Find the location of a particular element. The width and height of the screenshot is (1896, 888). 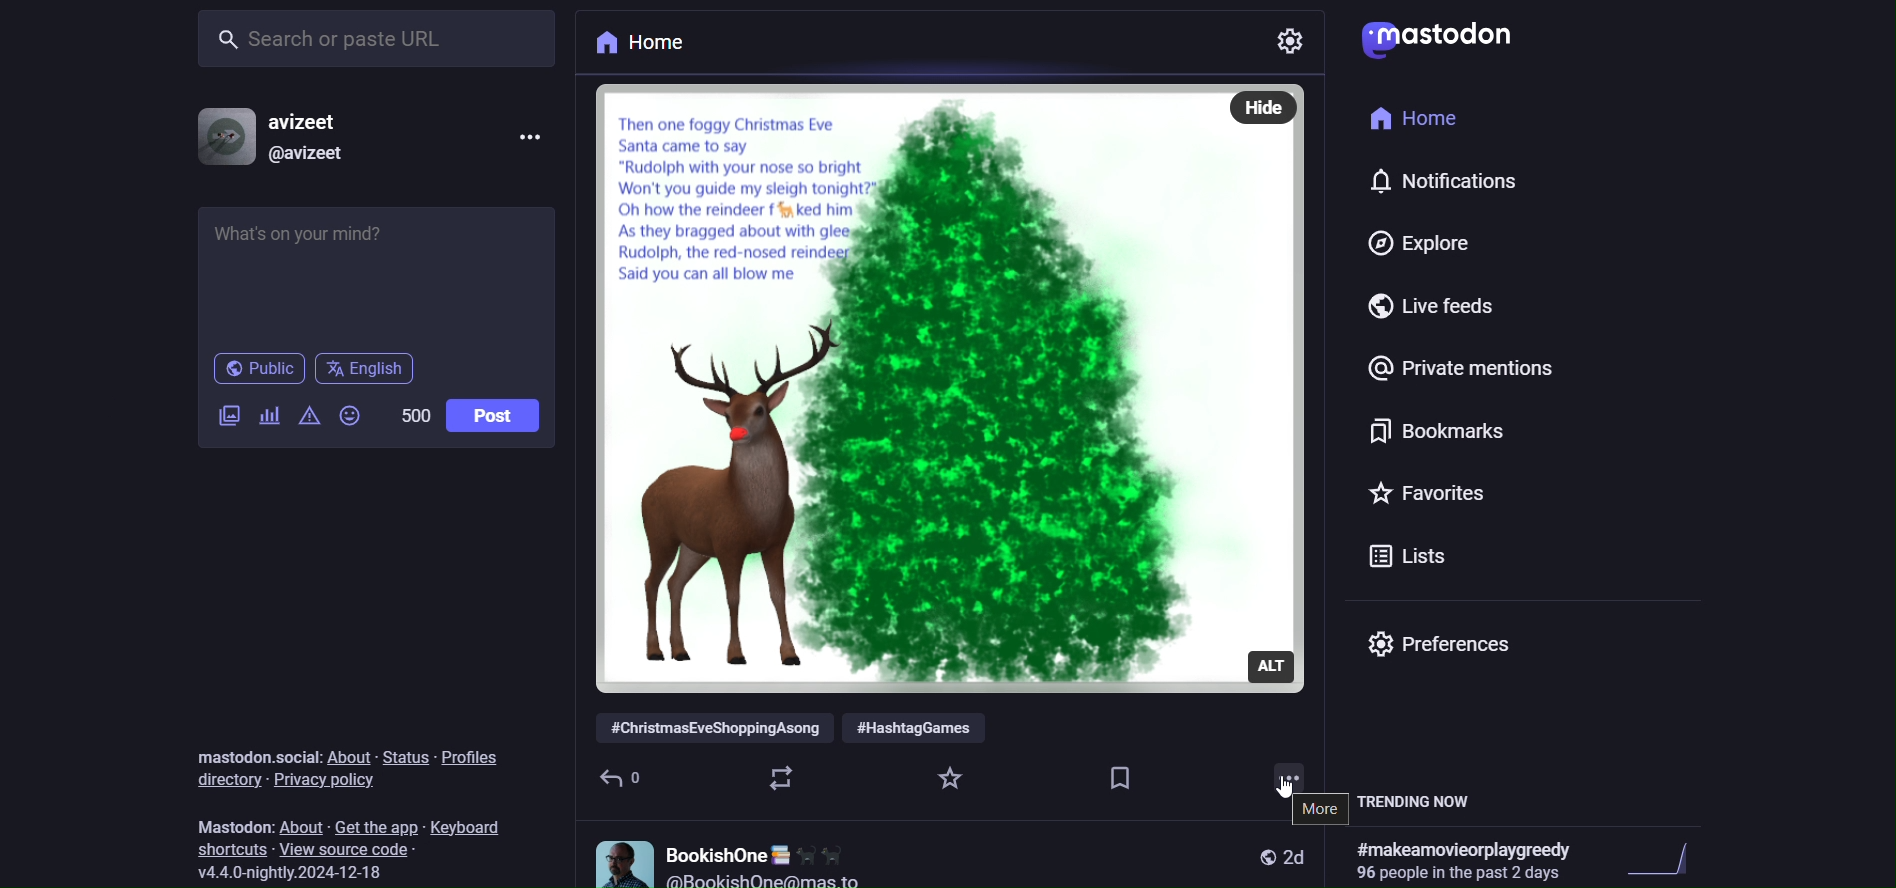

home is located at coordinates (1411, 119).